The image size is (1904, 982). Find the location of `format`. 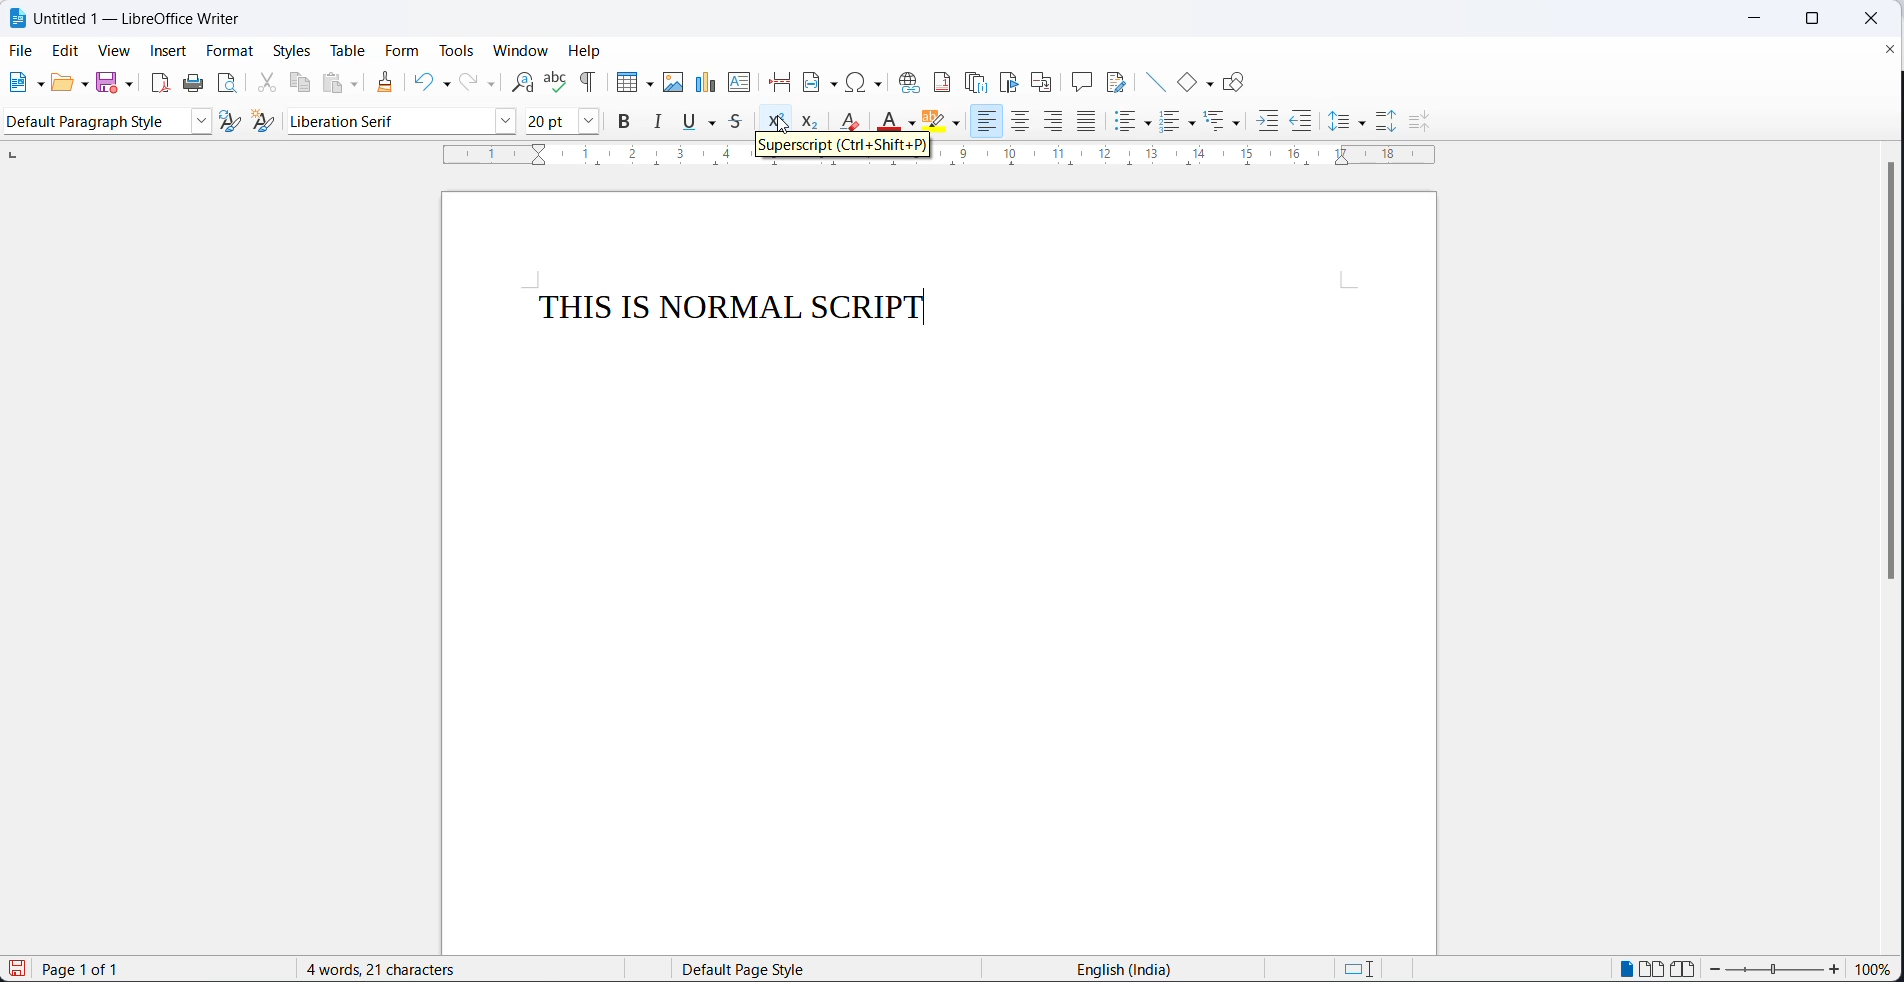

format is located at coordinates (229, 52).